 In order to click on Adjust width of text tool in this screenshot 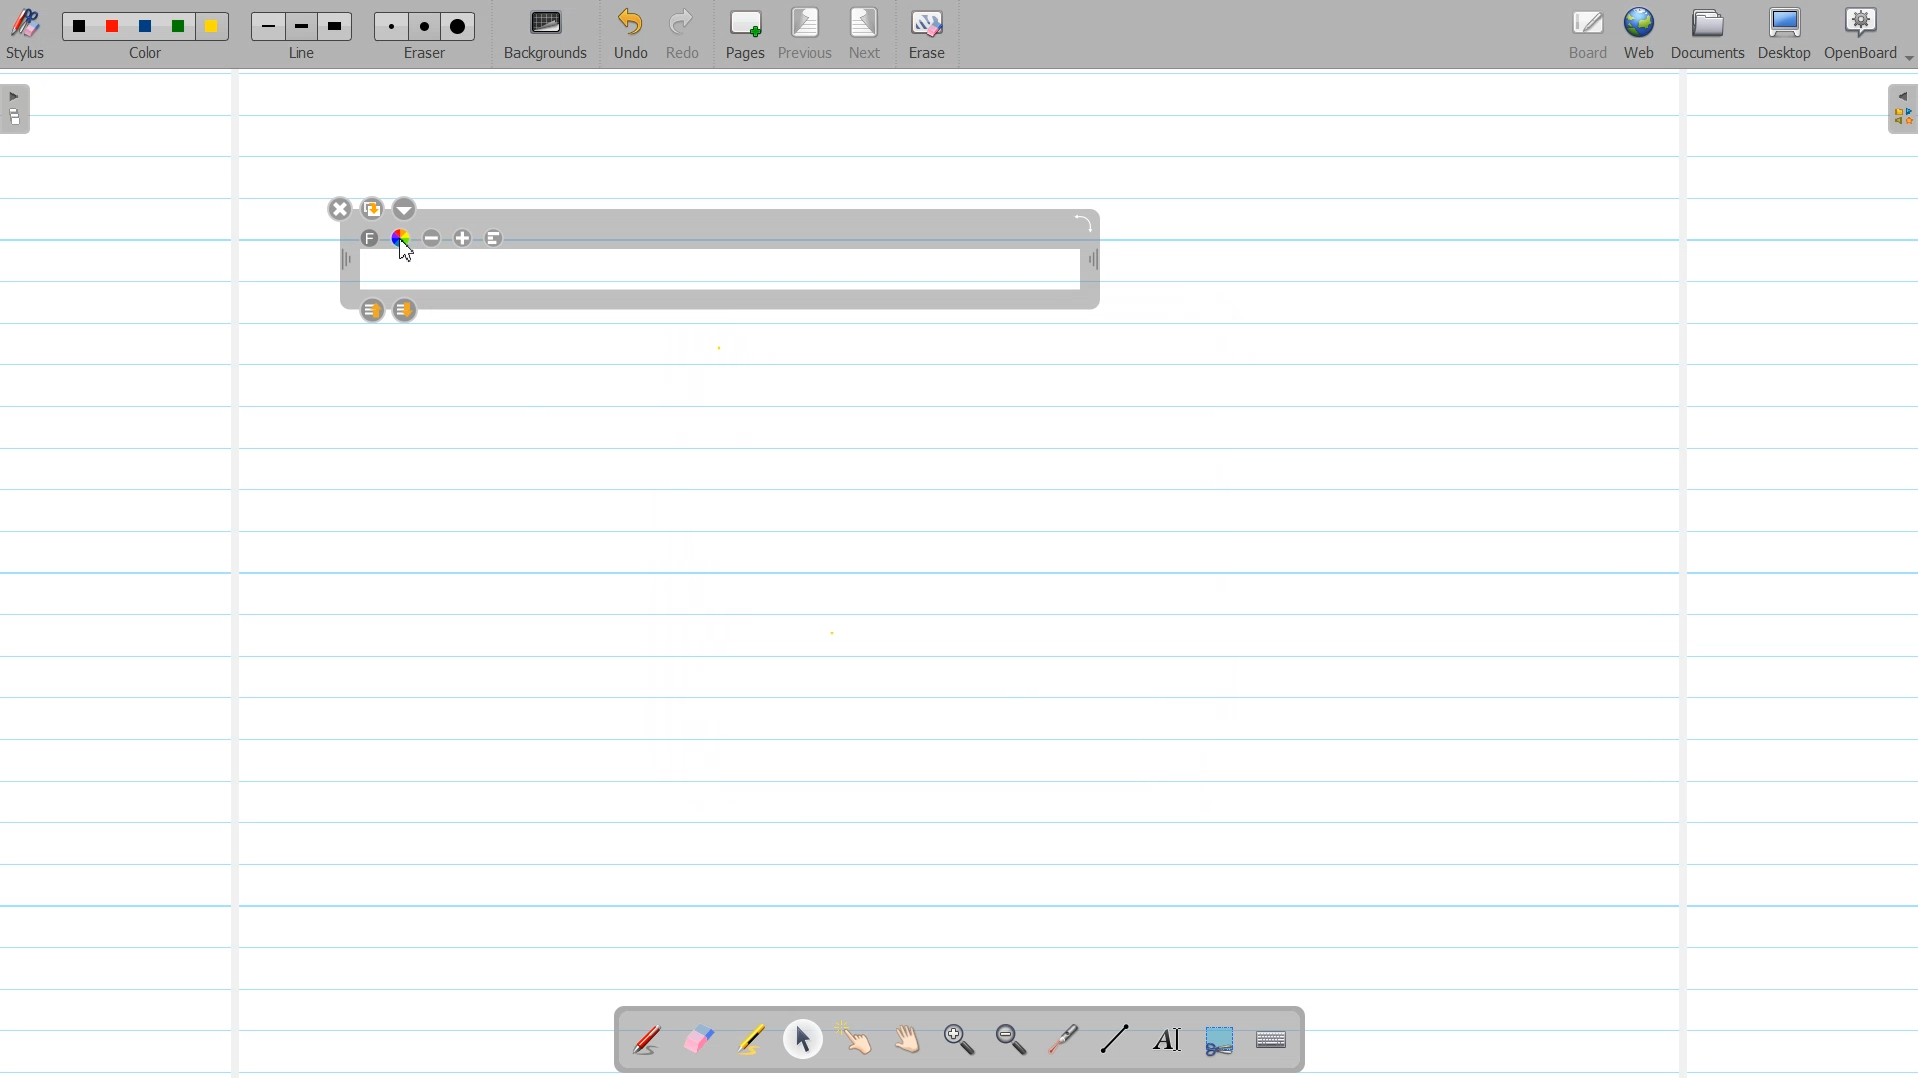, I will do `click(1094, 262)`.